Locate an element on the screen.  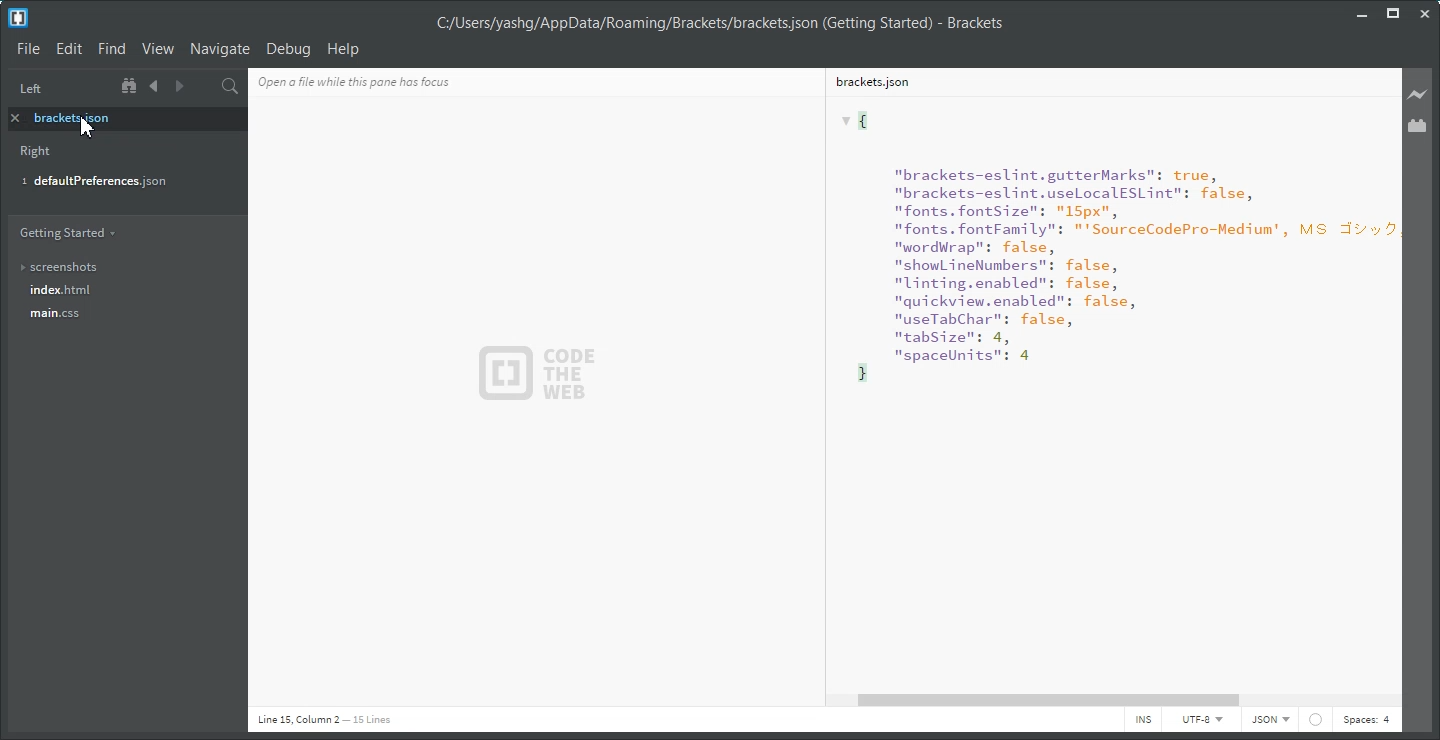
INS is located at coordinates (1143, 721).